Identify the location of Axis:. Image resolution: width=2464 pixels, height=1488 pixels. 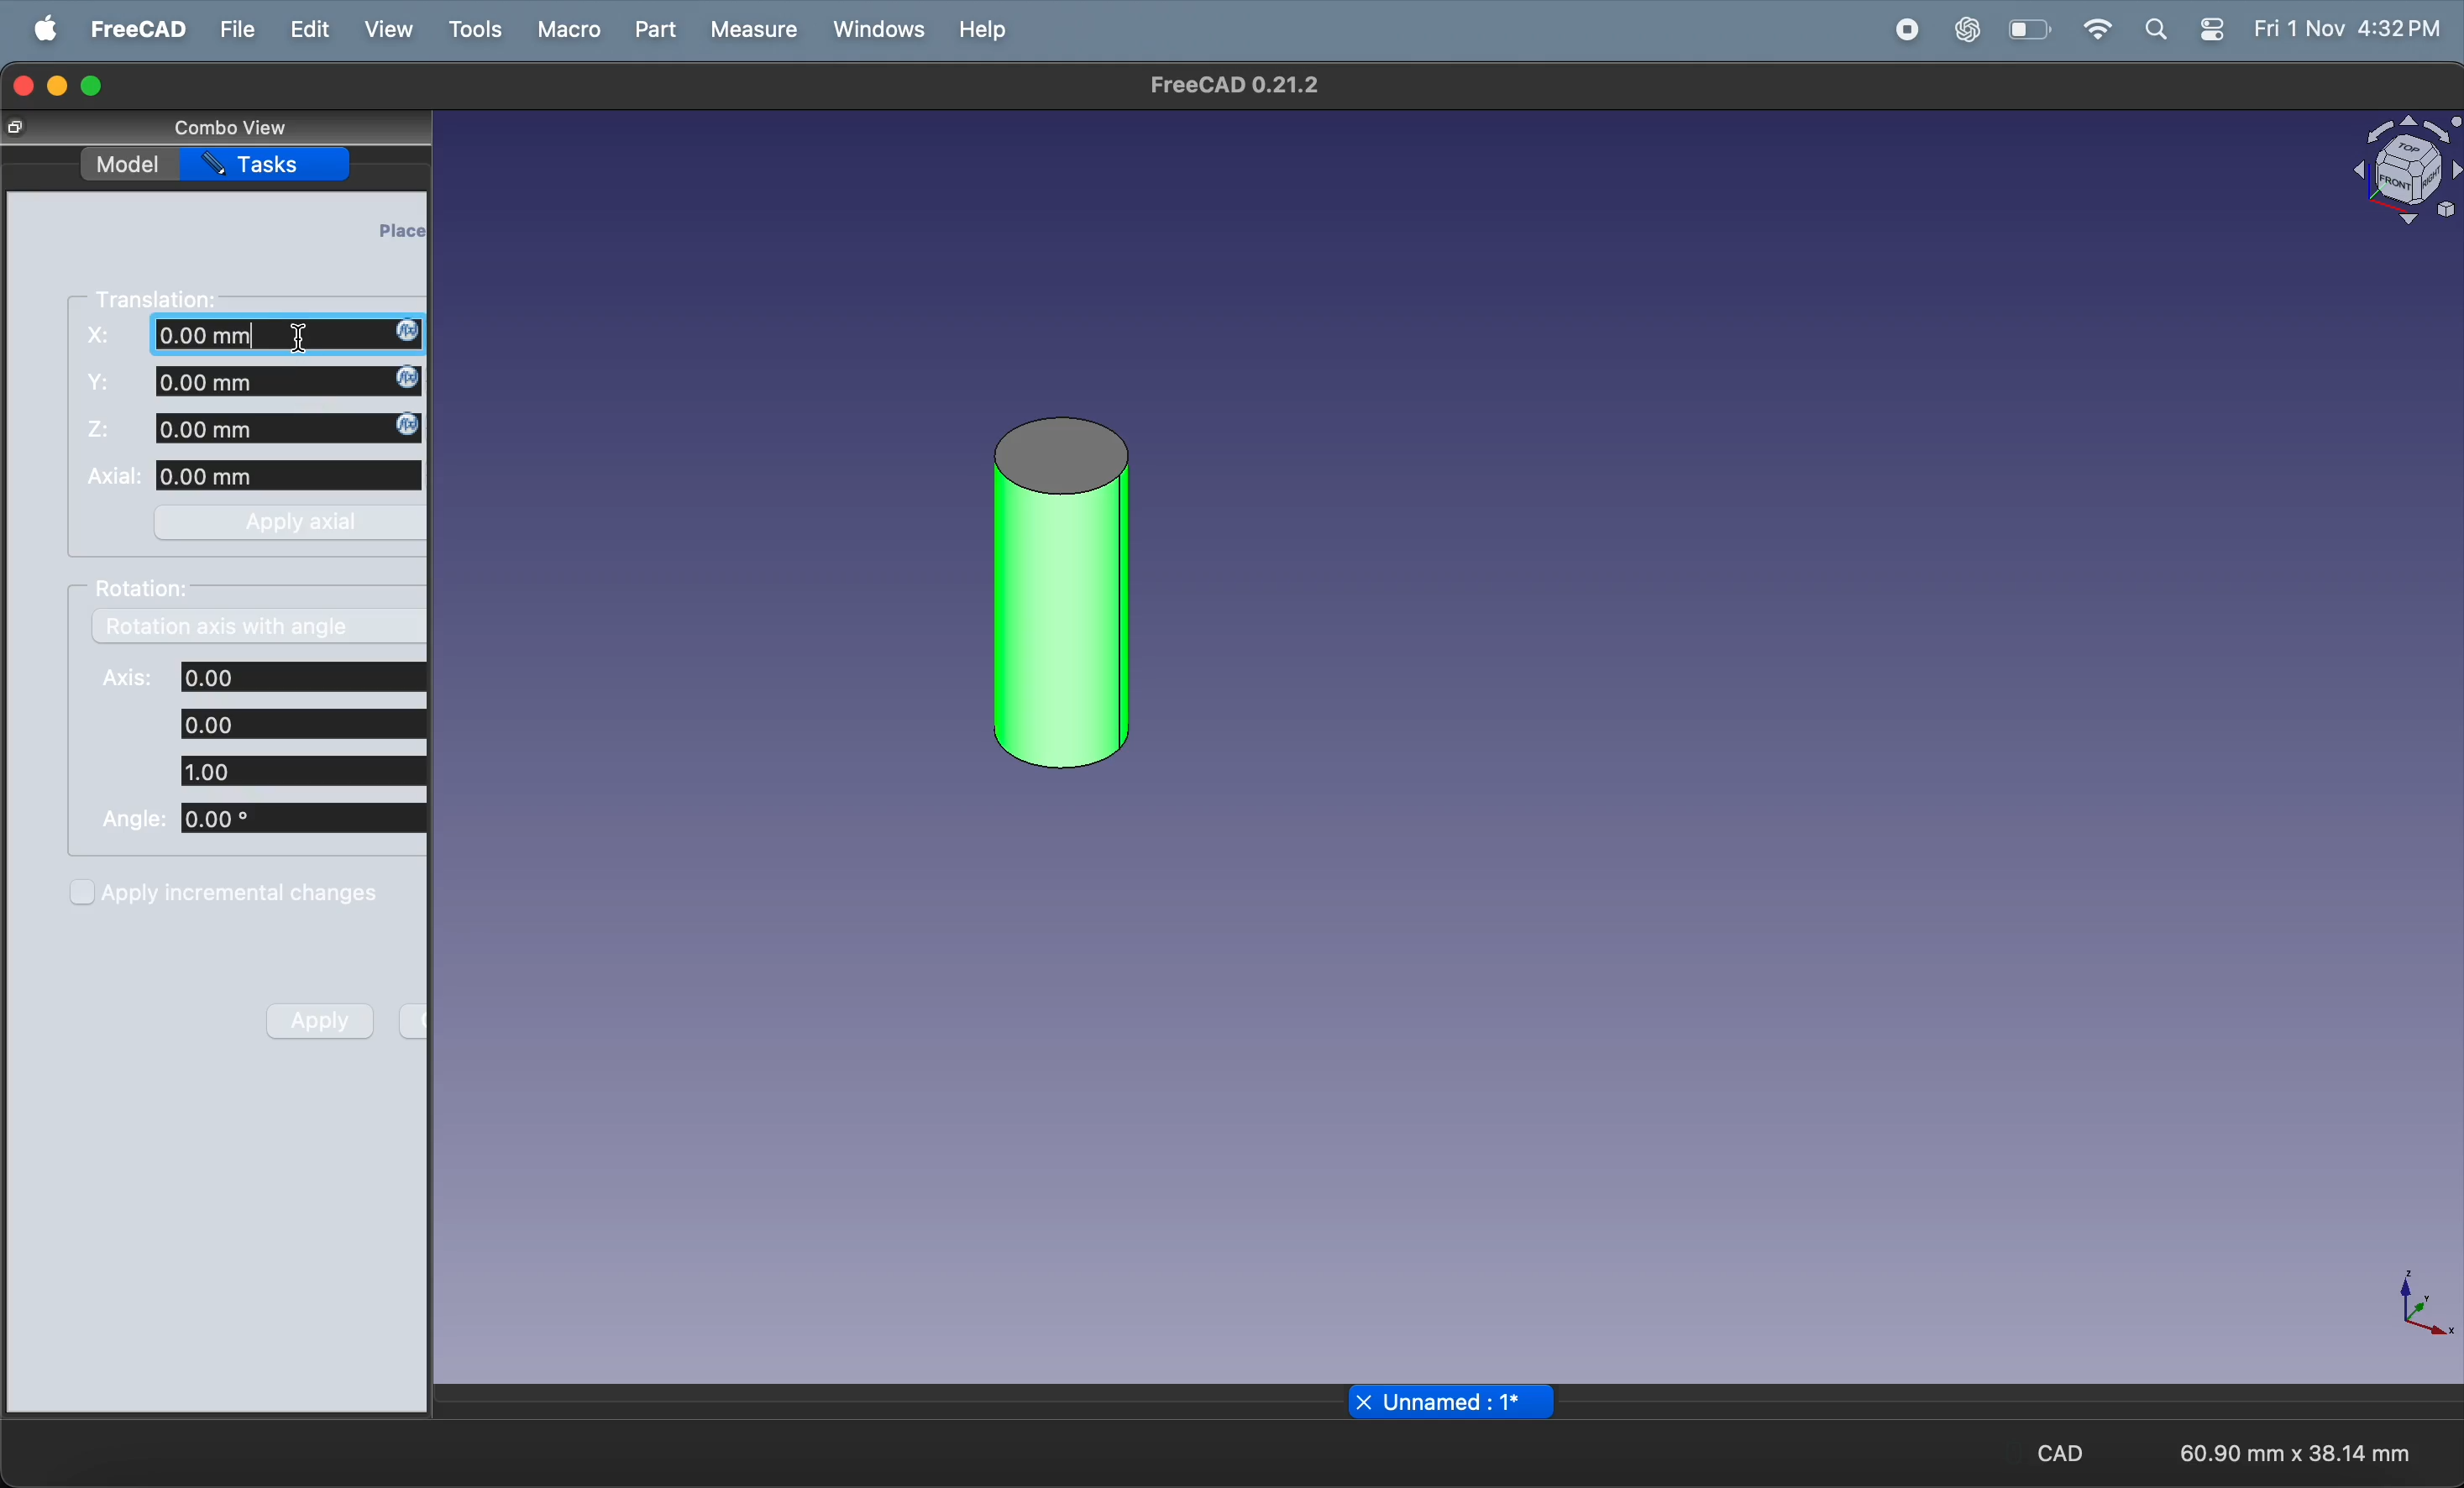
(122, 679).